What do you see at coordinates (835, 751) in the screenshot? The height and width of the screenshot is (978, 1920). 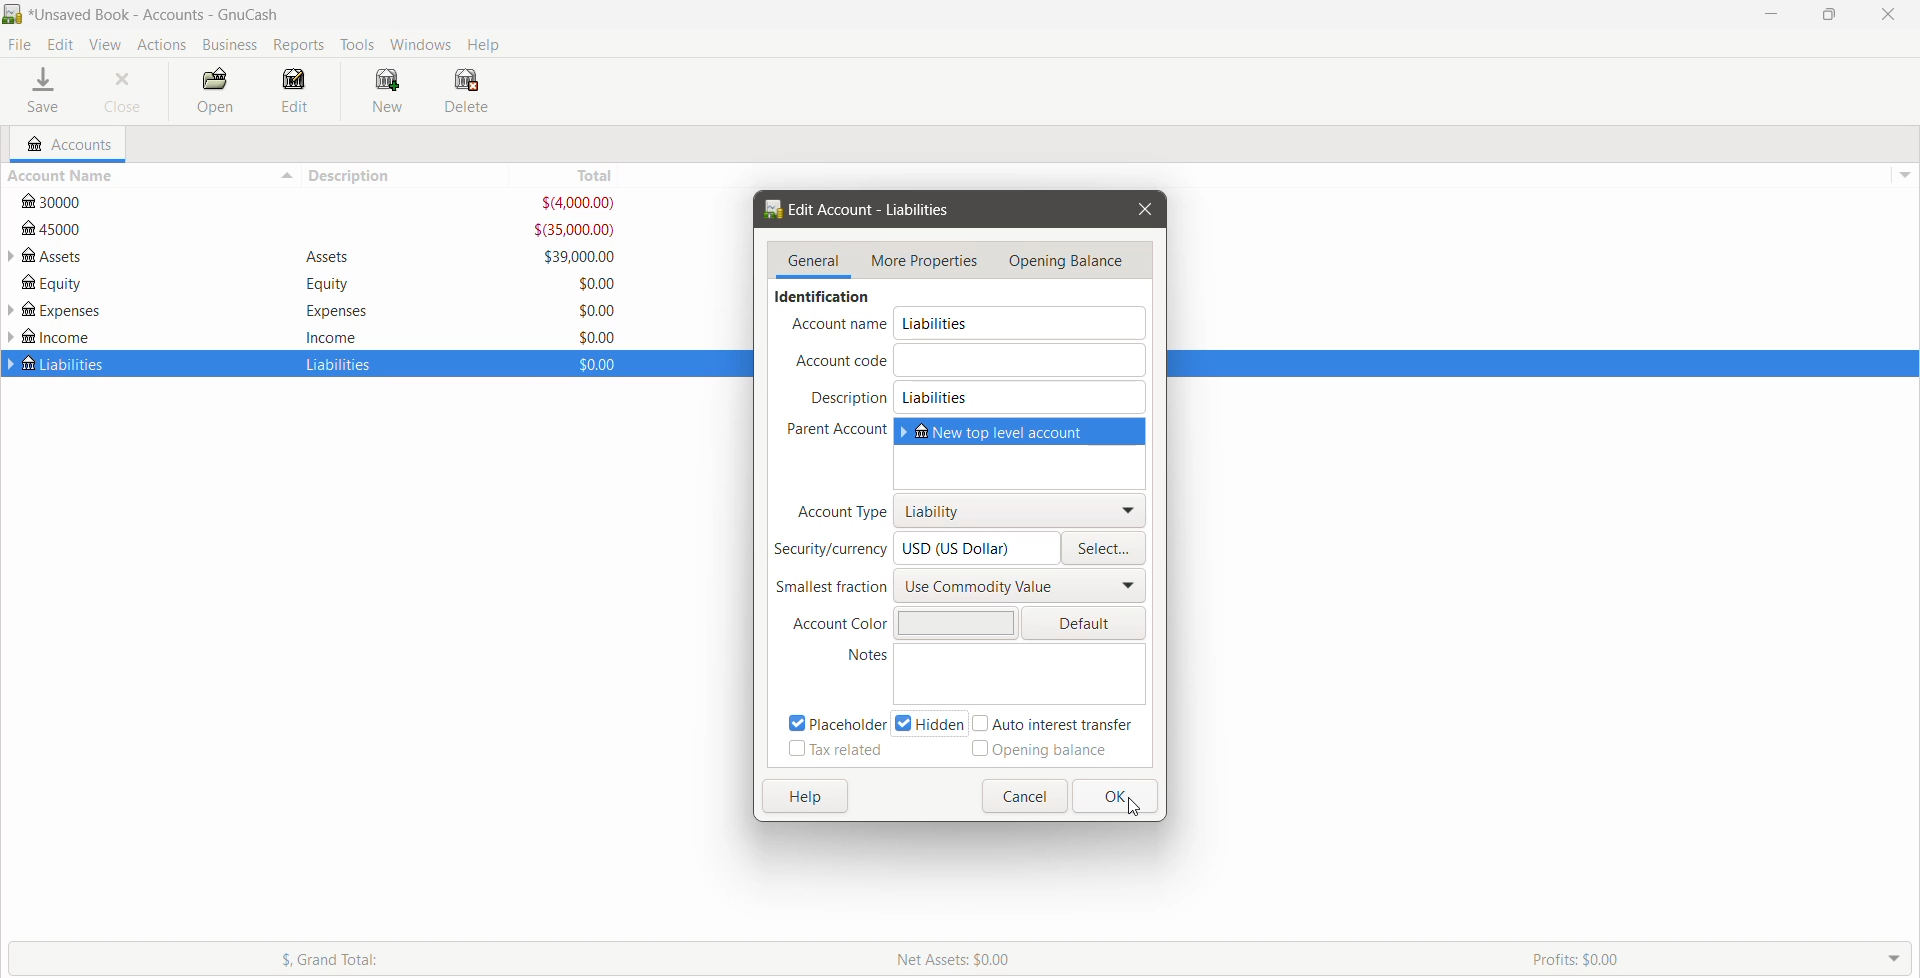 I see `Tax related - click to enable/disable` at bounding box center [835, 751].